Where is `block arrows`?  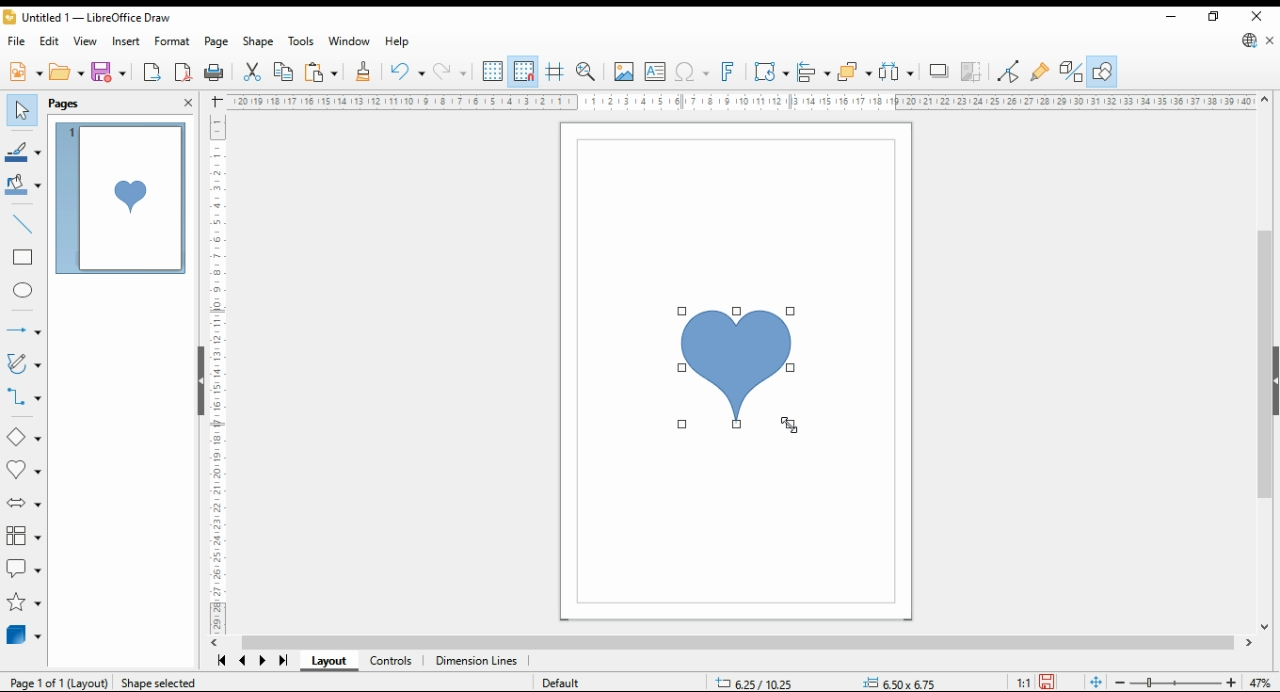
block arrows is located at coordinates (22, 505).